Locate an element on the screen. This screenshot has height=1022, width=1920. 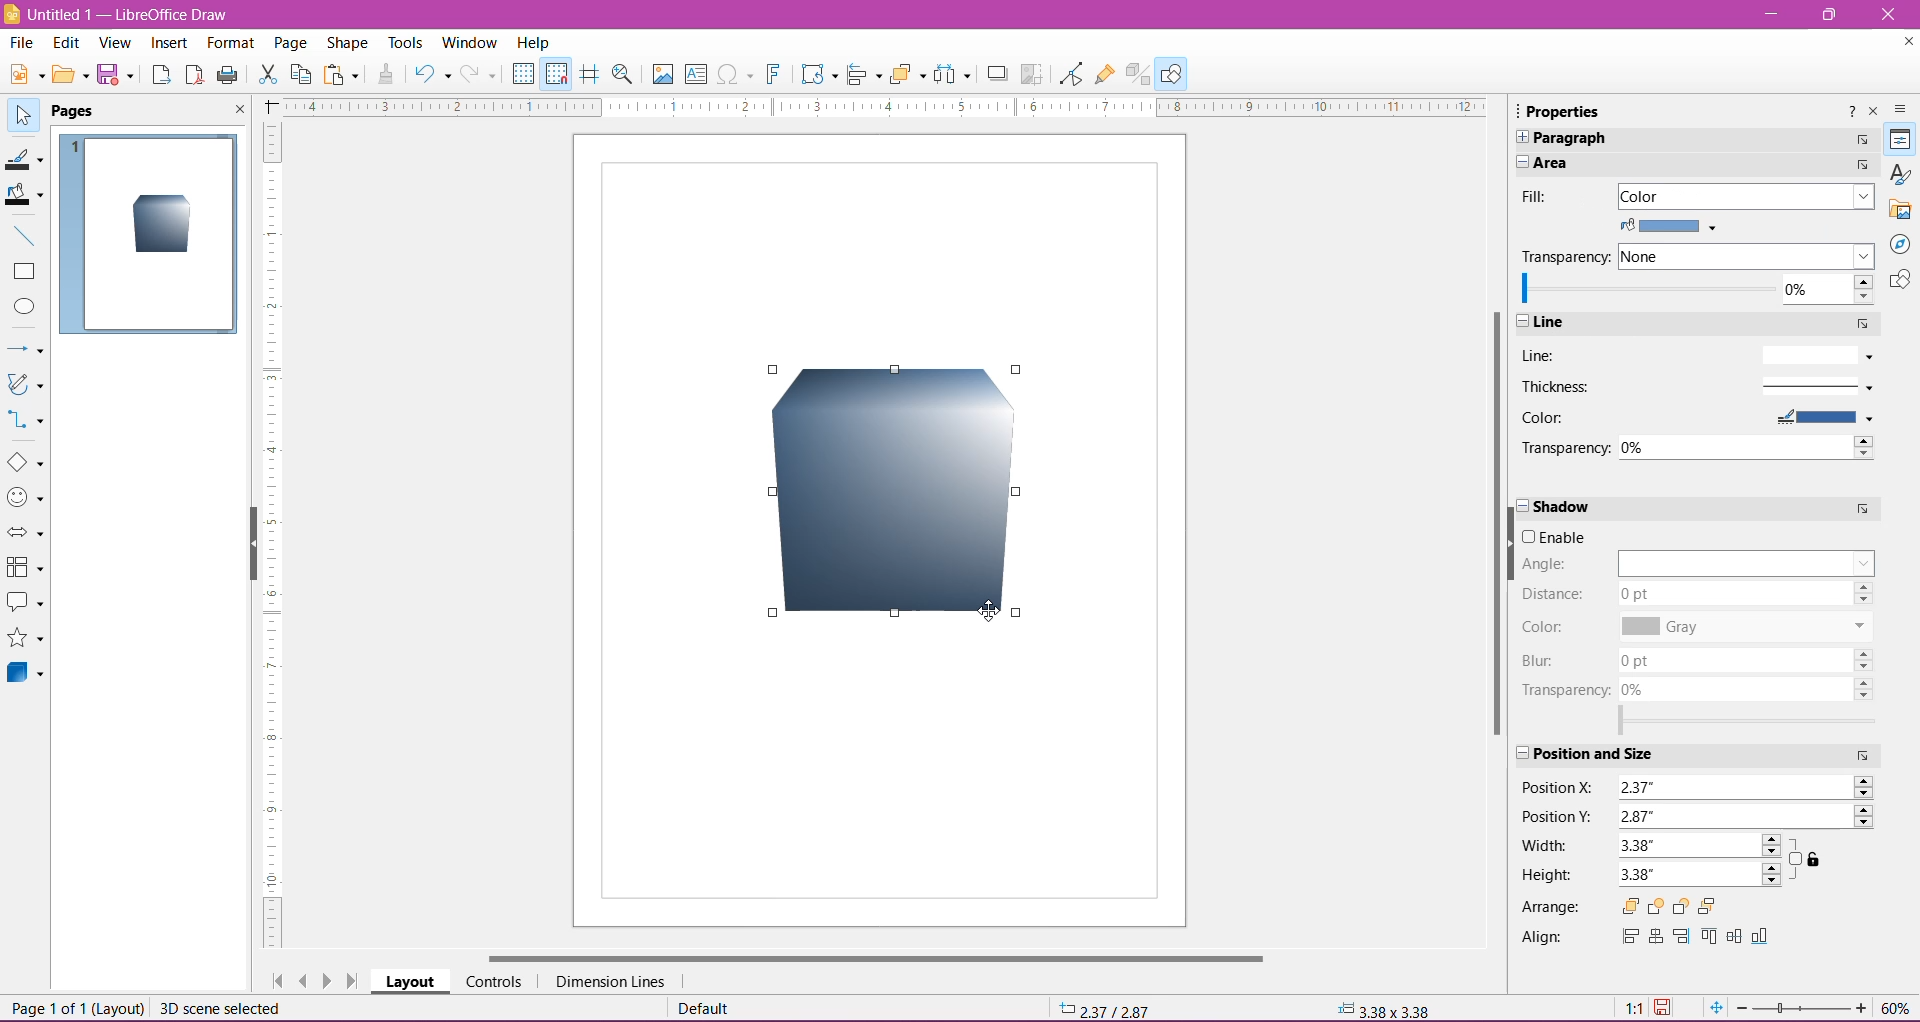
Helplines while moving is located at coordinates (590, 74).